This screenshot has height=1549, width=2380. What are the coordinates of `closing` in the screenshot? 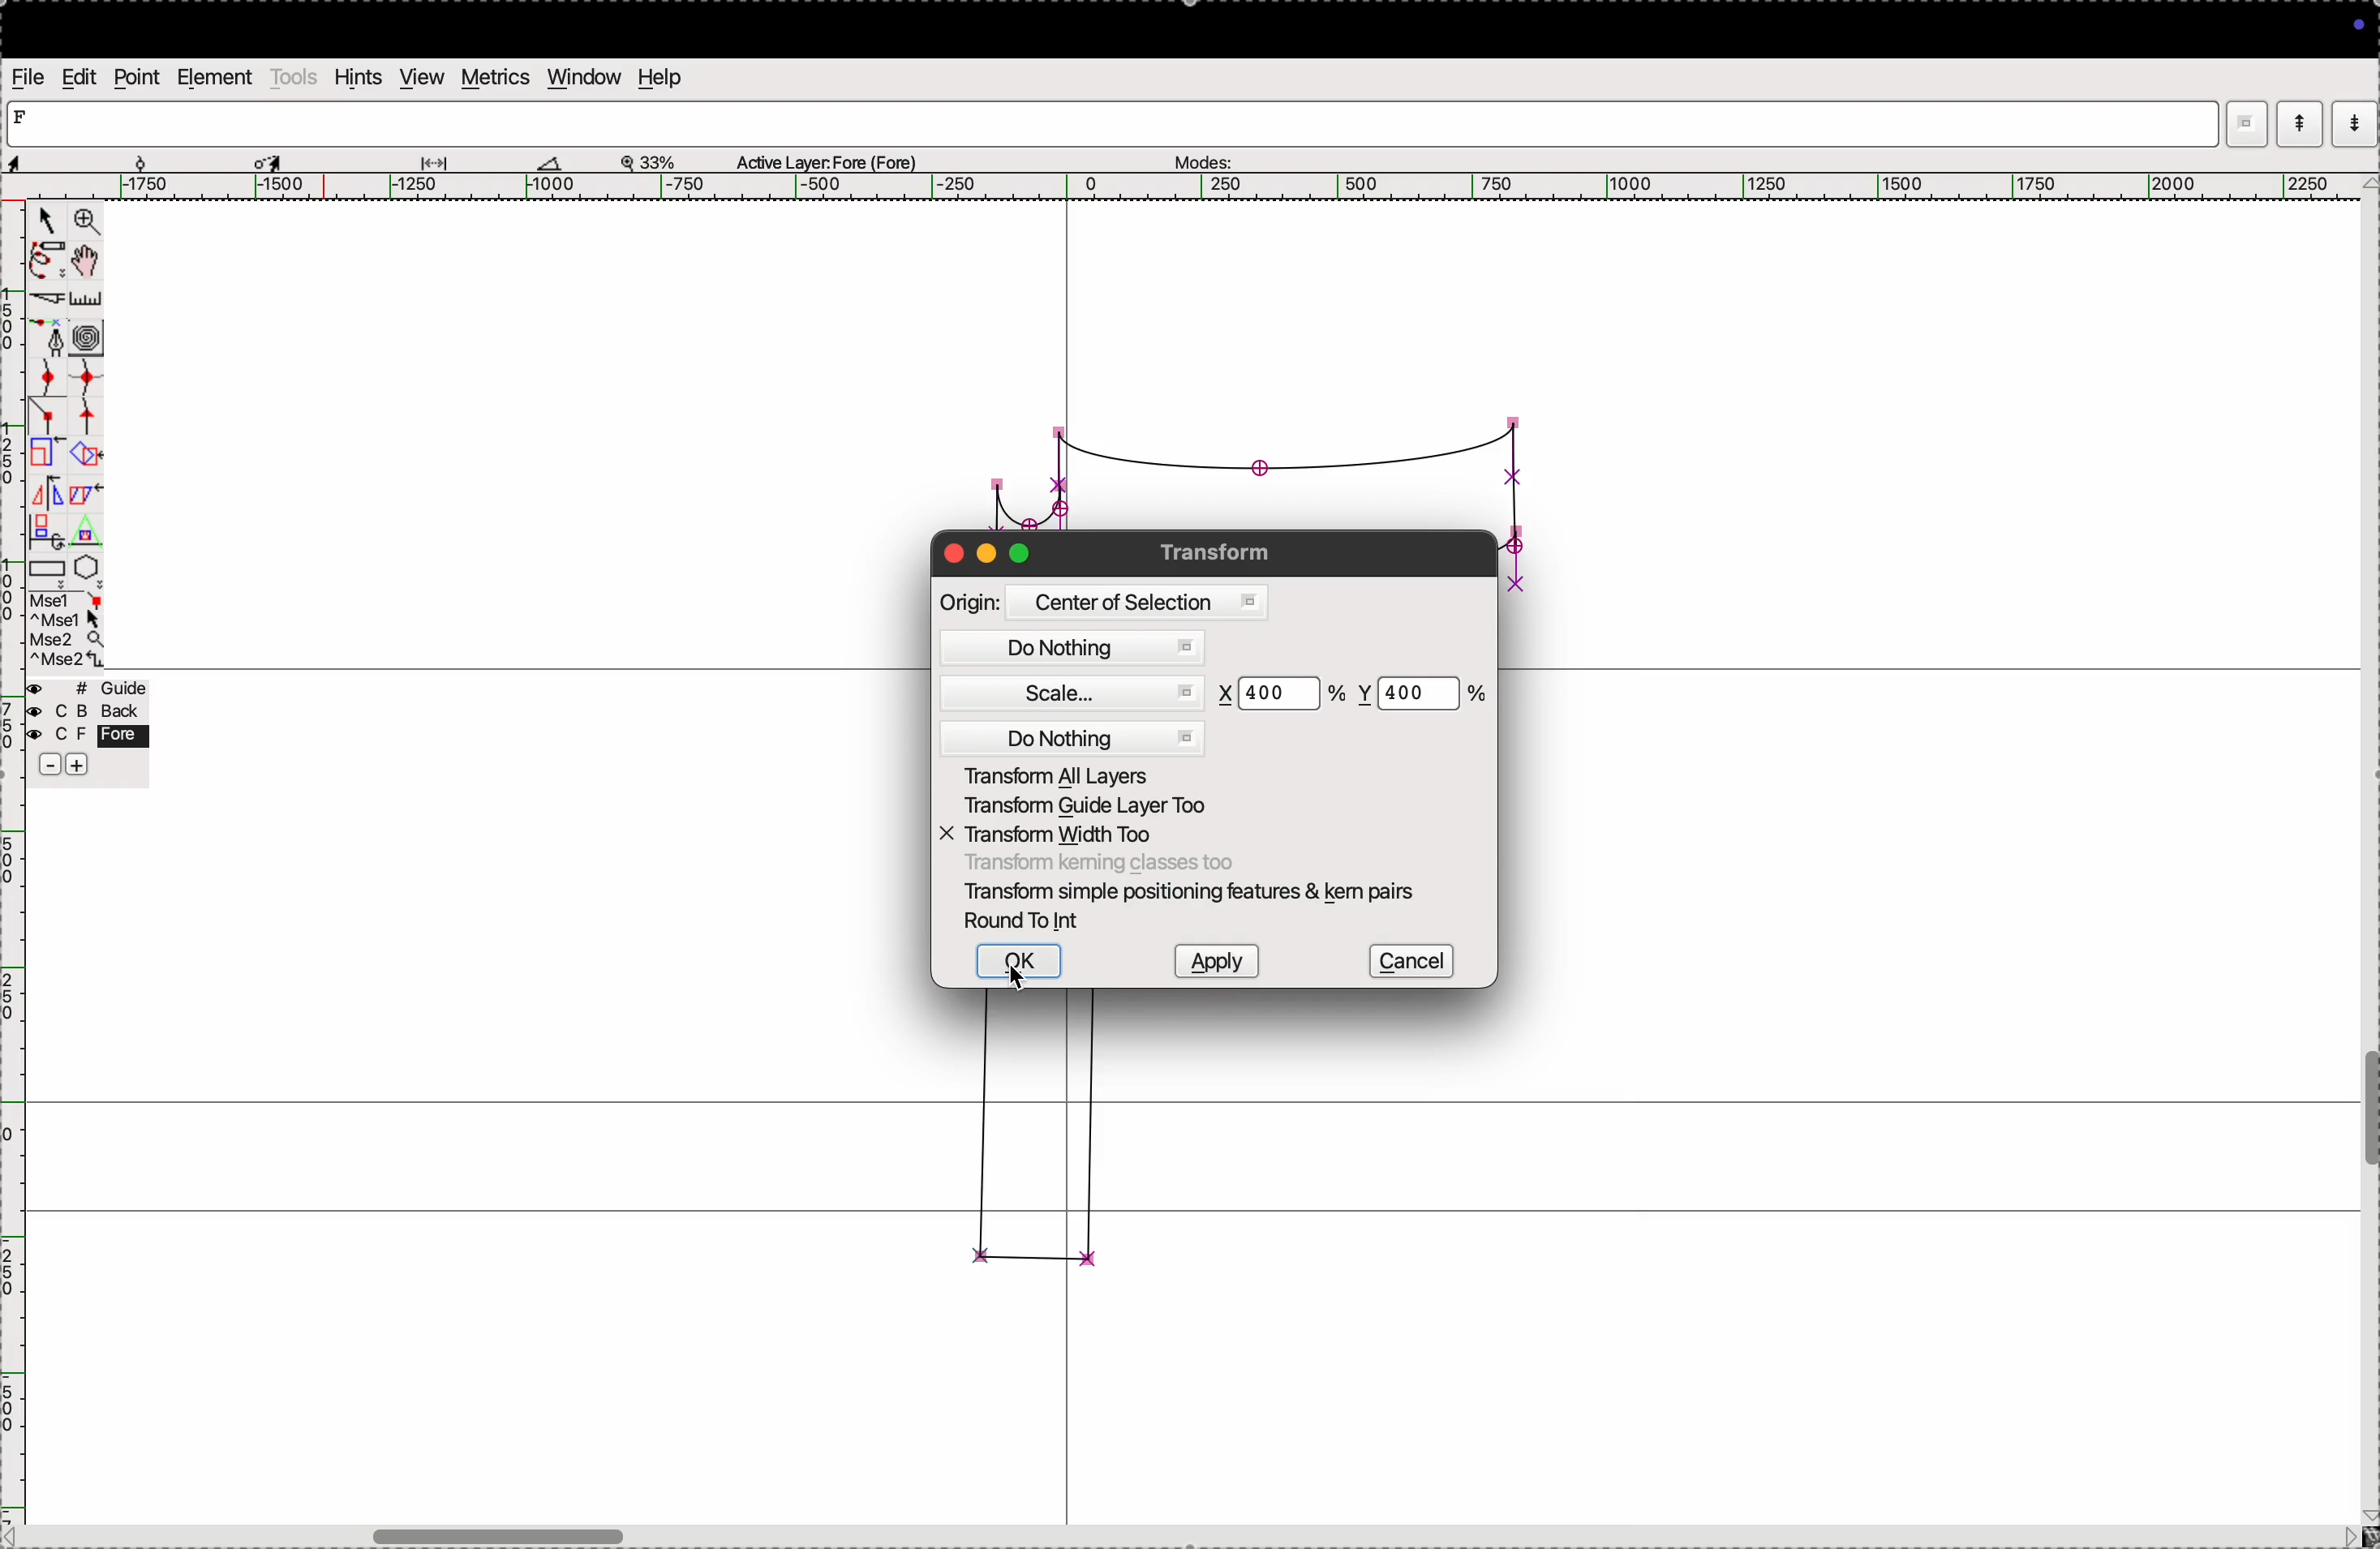 It's located at (953, 554).